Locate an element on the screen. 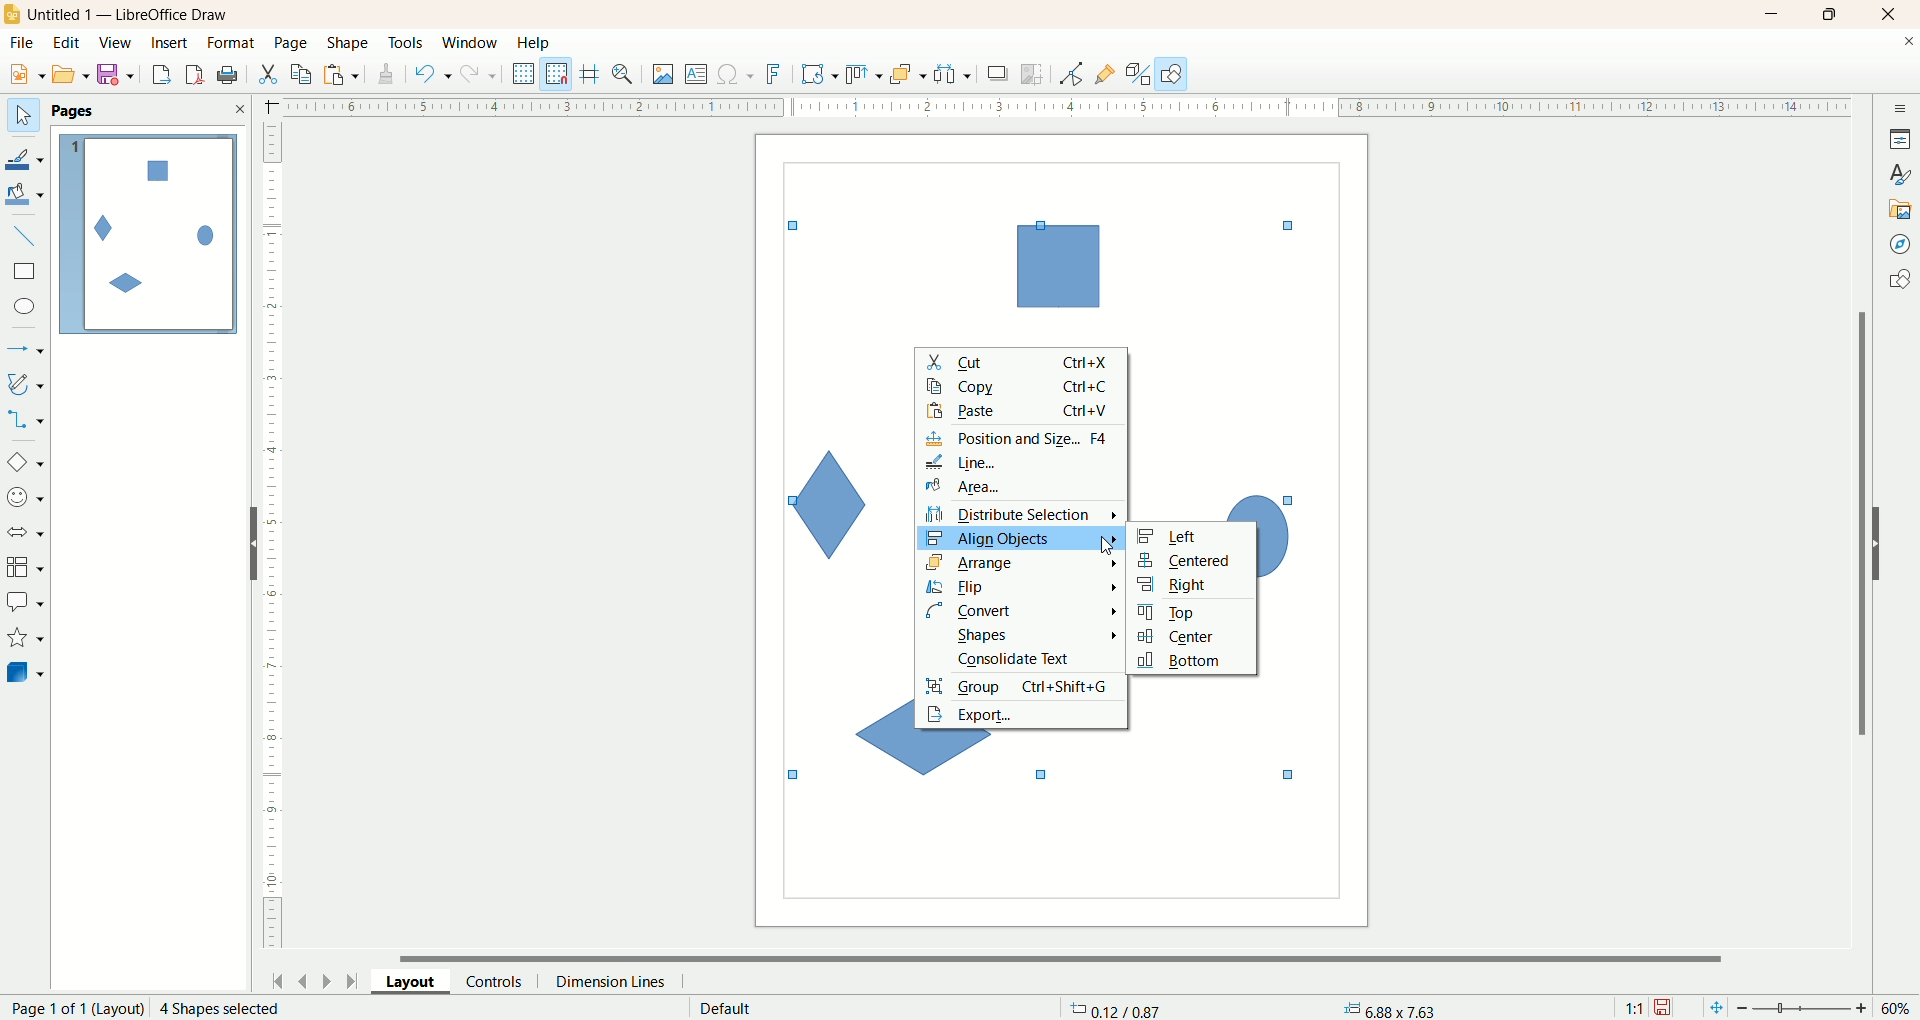 The height and width of the screenshot is (1020, 1920). fontwork text is located at coordinates (777, 75).